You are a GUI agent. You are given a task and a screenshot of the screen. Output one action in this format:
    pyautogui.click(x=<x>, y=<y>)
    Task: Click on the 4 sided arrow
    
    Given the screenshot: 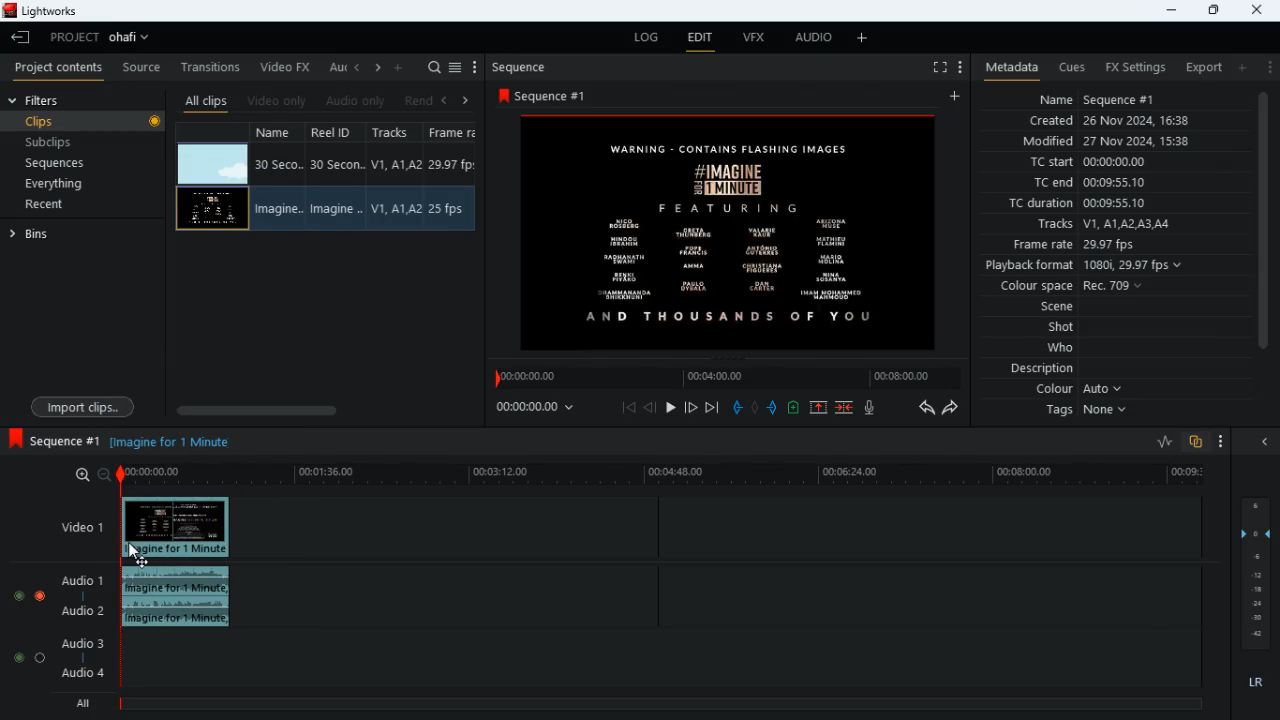 What is the action you would take?
    pyautogui.click(x=142, y=562)
    